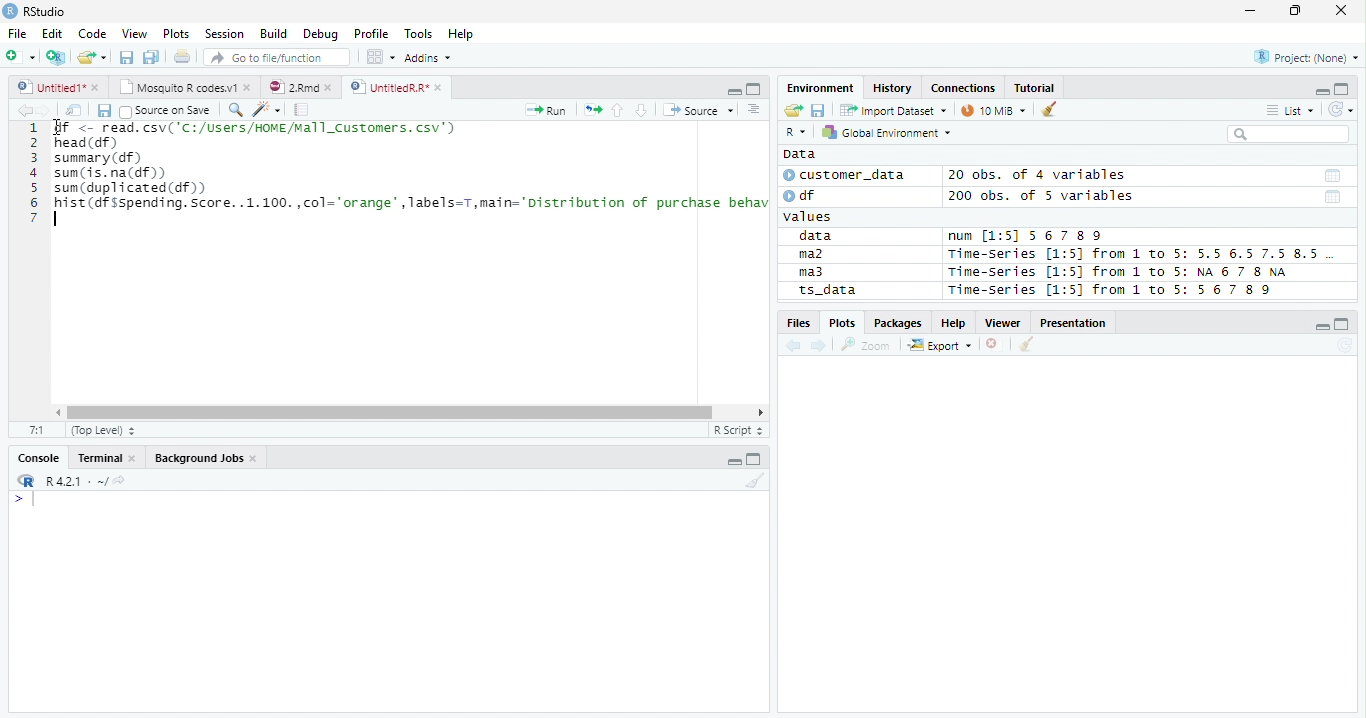 The height and width of the screenshot is (718, 1366). I want to click on Workplace panes, so click(380, 57).